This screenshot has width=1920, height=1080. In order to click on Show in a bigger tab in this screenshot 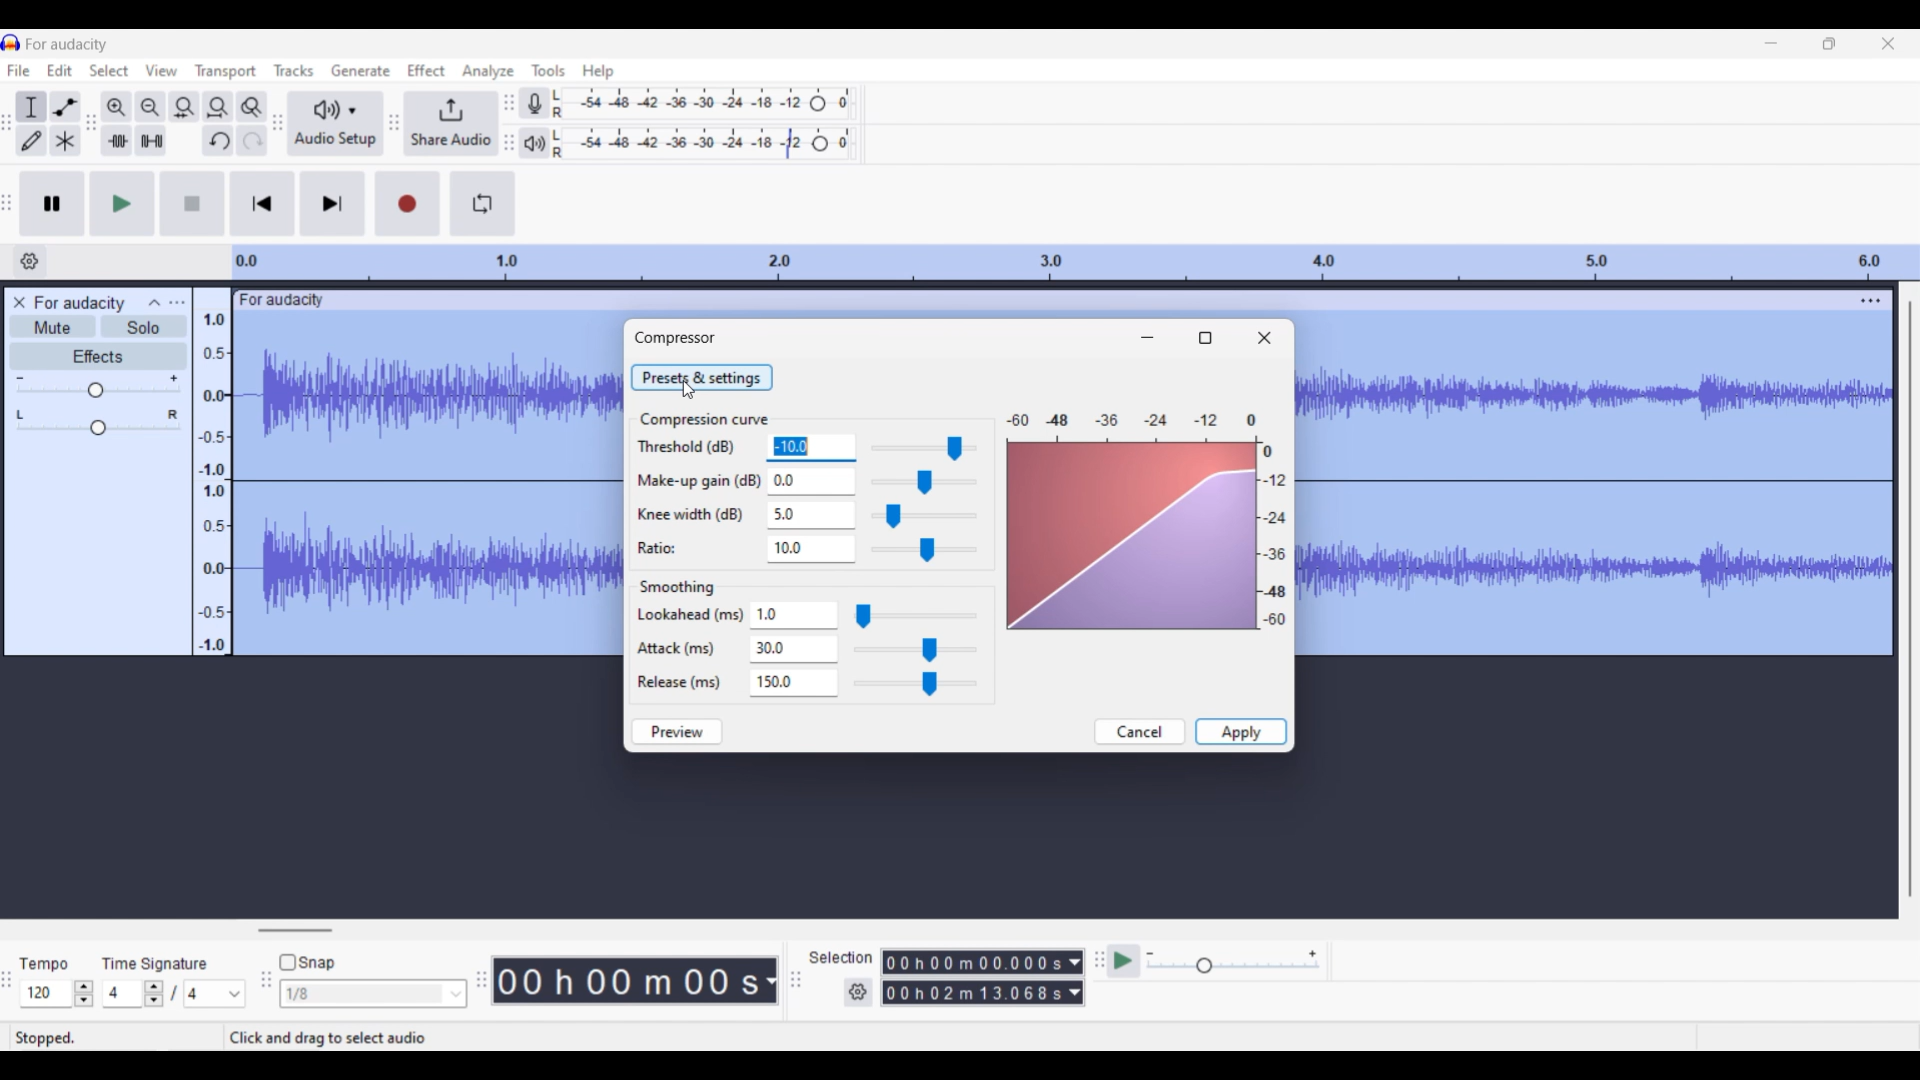, I will do `click(1204, 338)`.